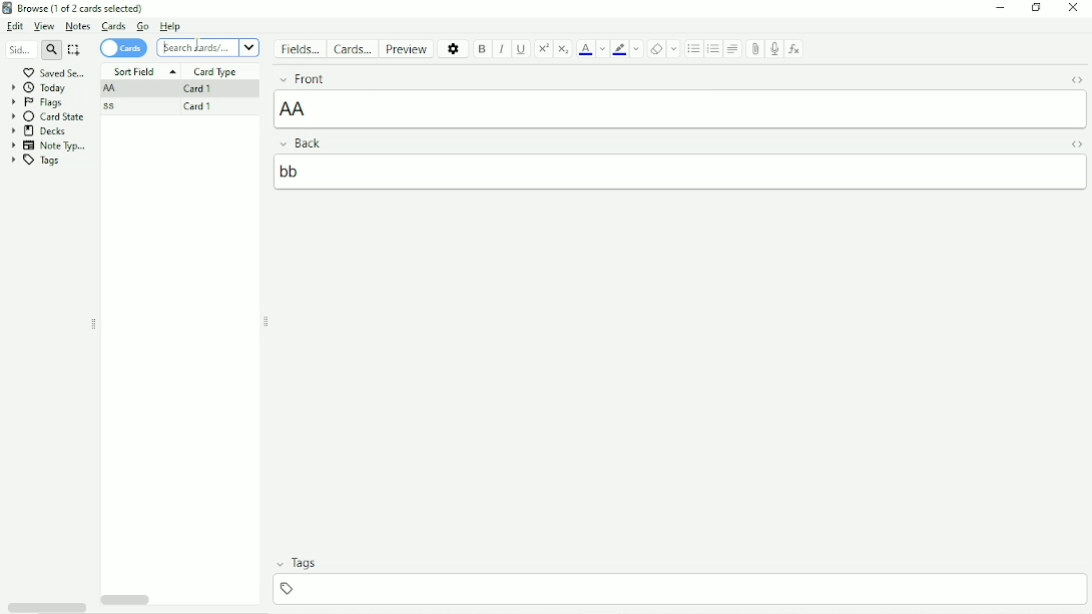  Describe the element at coordinates (522, 49) in the screenshot. I see `Underline` at that location.